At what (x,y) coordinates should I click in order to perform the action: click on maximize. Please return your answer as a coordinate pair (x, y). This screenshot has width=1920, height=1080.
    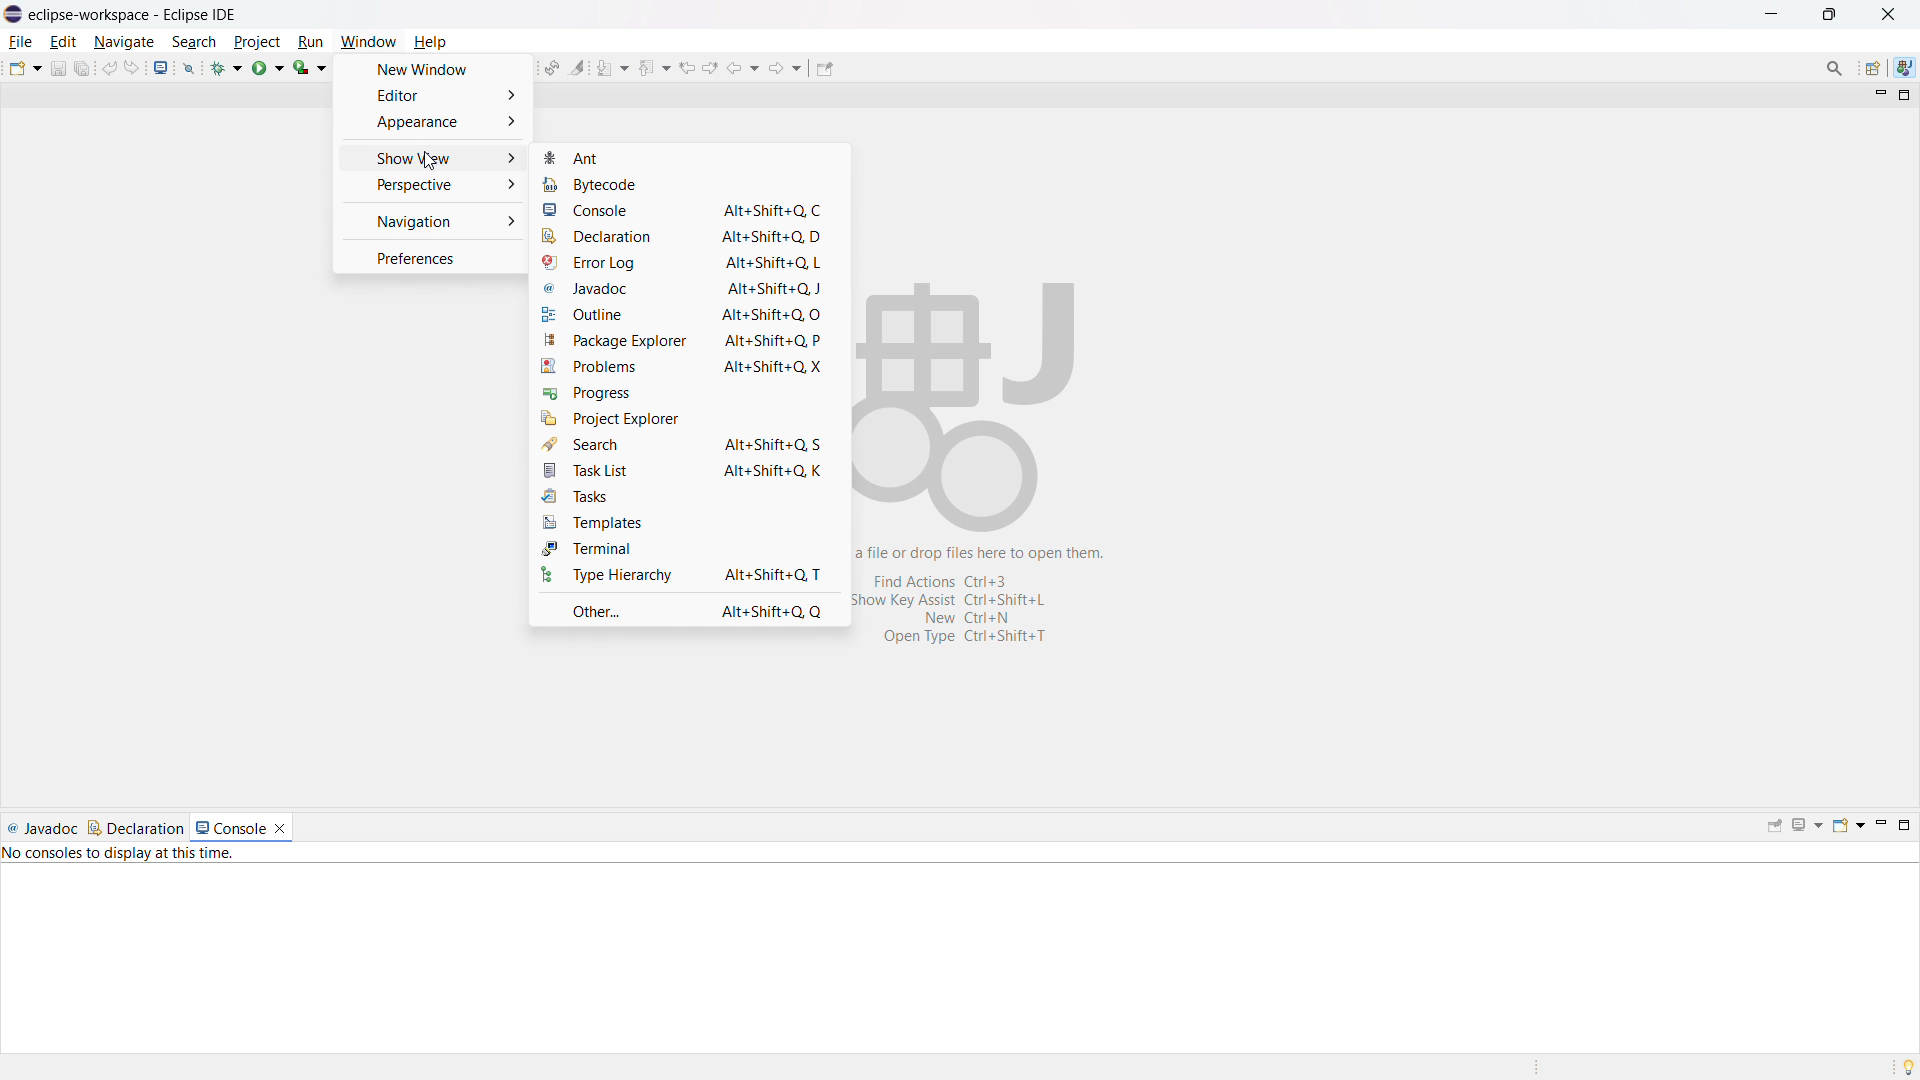
    Looking at the image, I should click on (1905, 825).